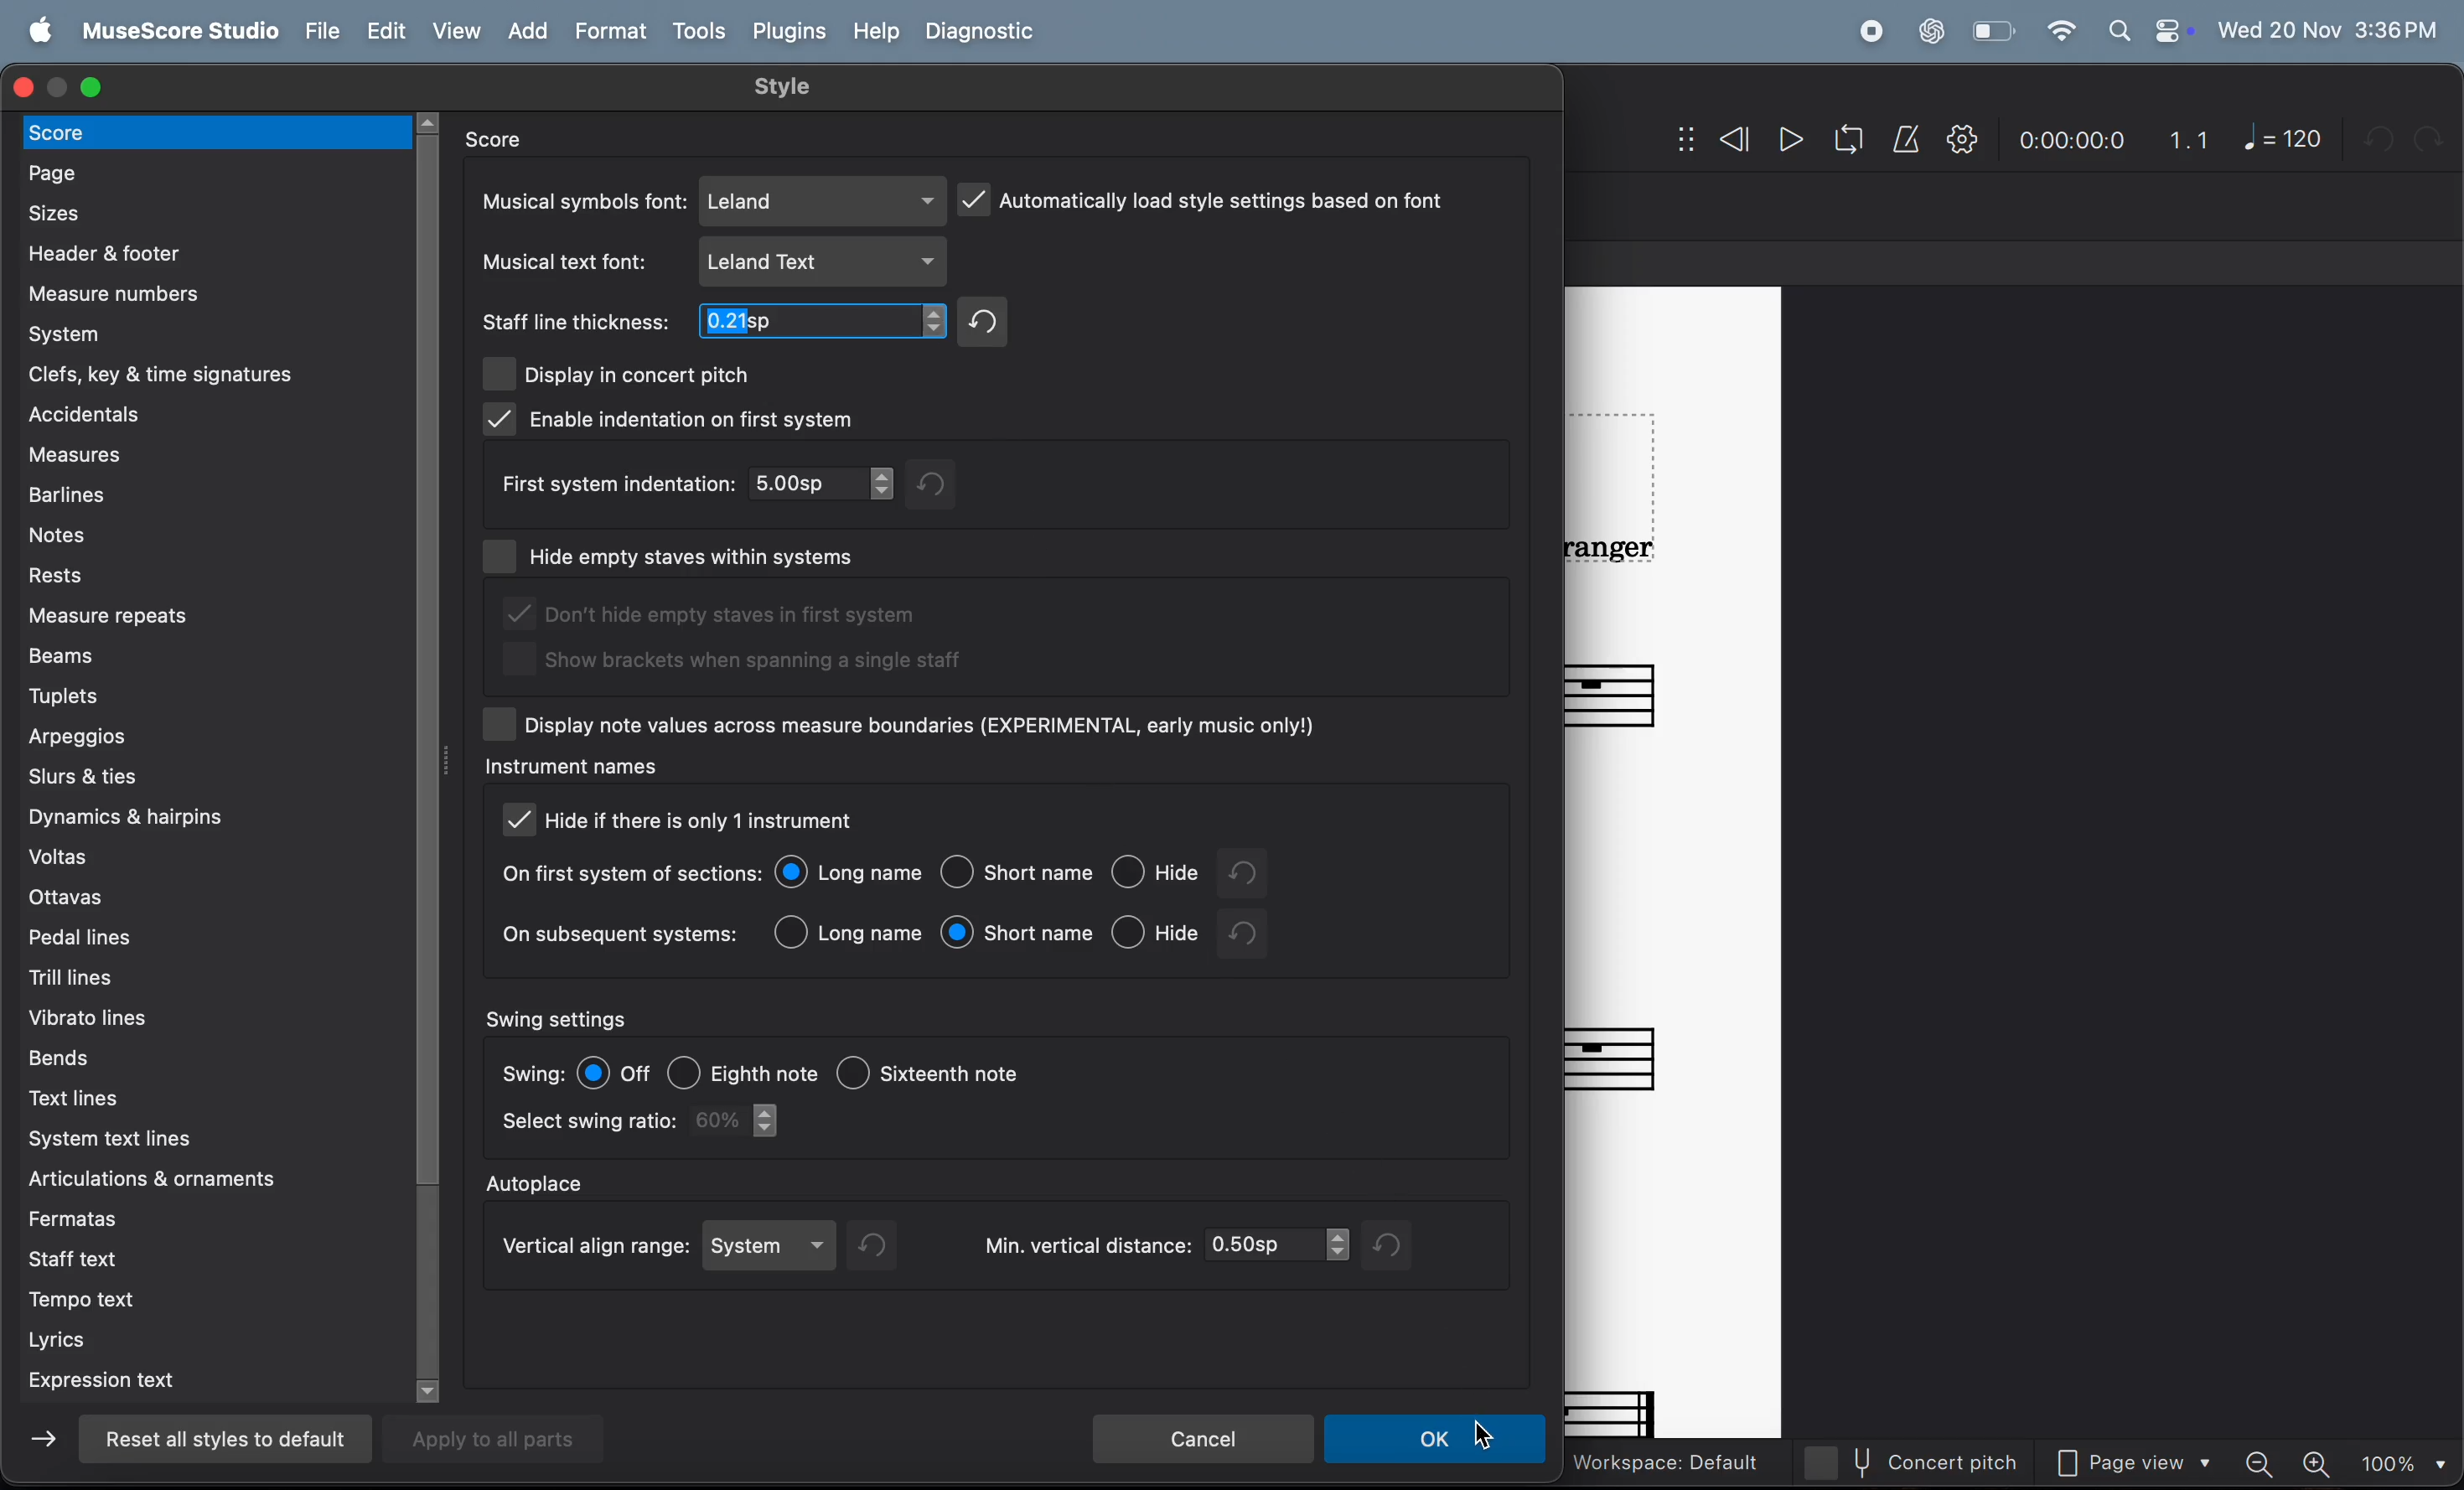 The width and height of the screenshot is (2464, 1490). I want to click on Redo, so click(2435, 138).